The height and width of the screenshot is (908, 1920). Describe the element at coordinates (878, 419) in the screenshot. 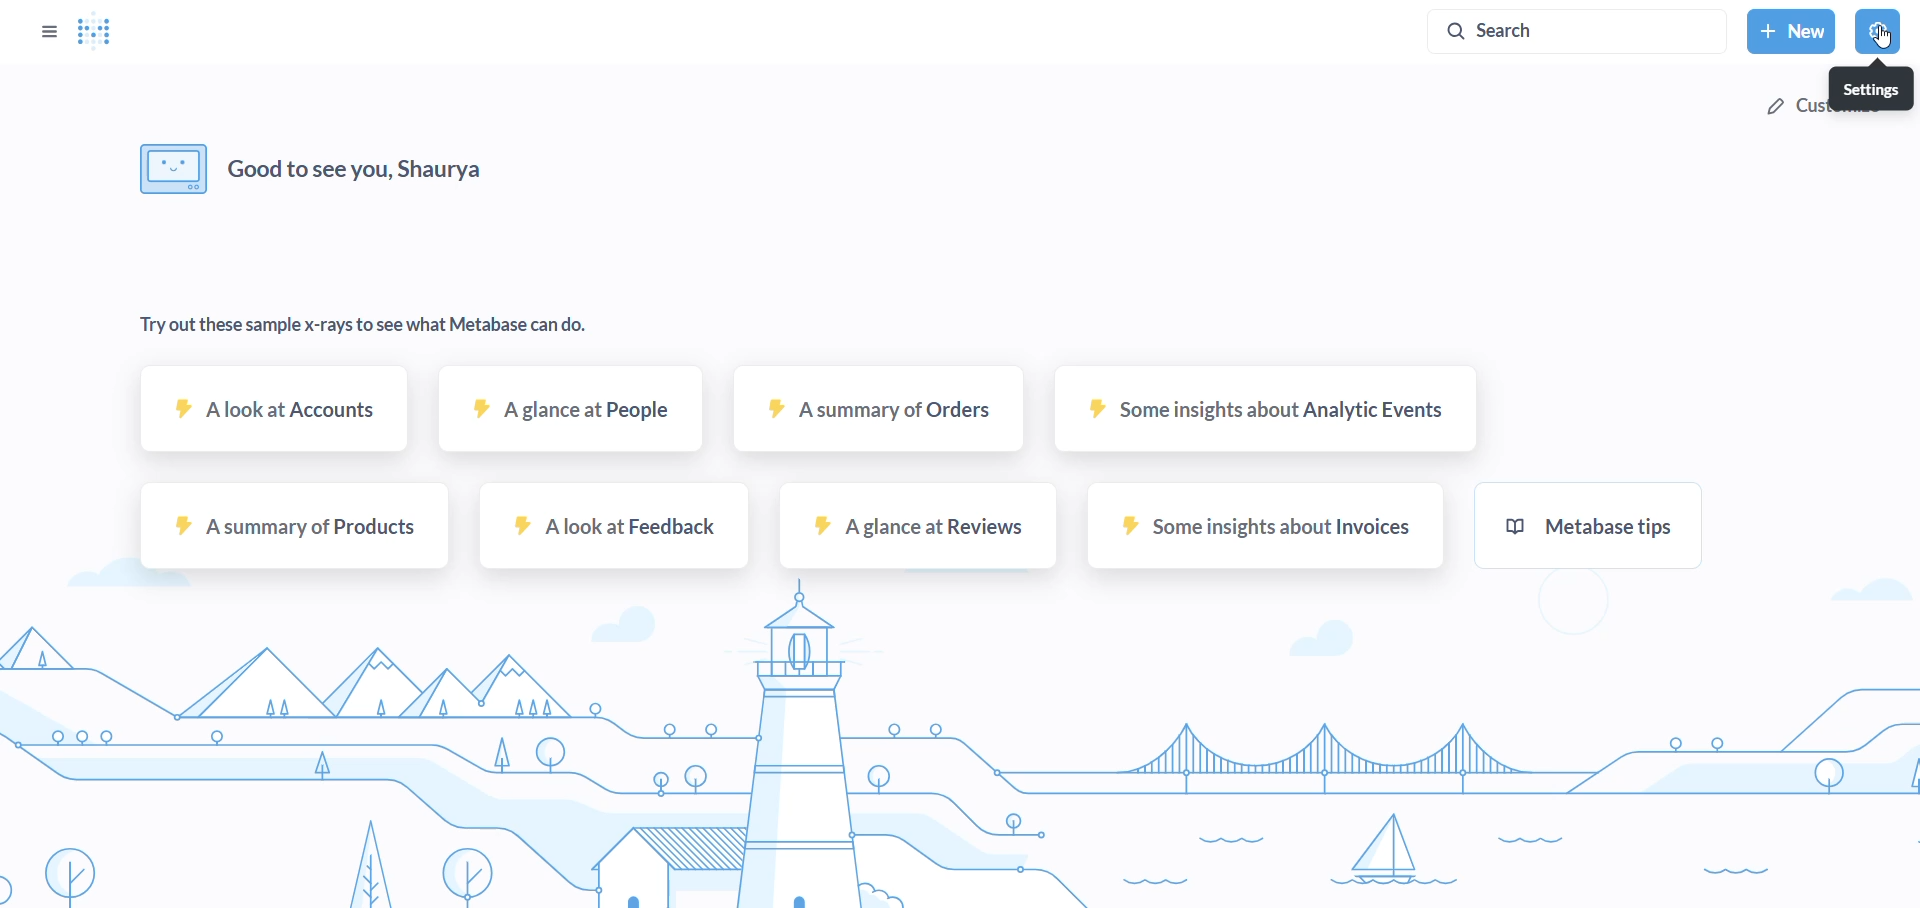

I see `A summary of Orders sample` at that location.